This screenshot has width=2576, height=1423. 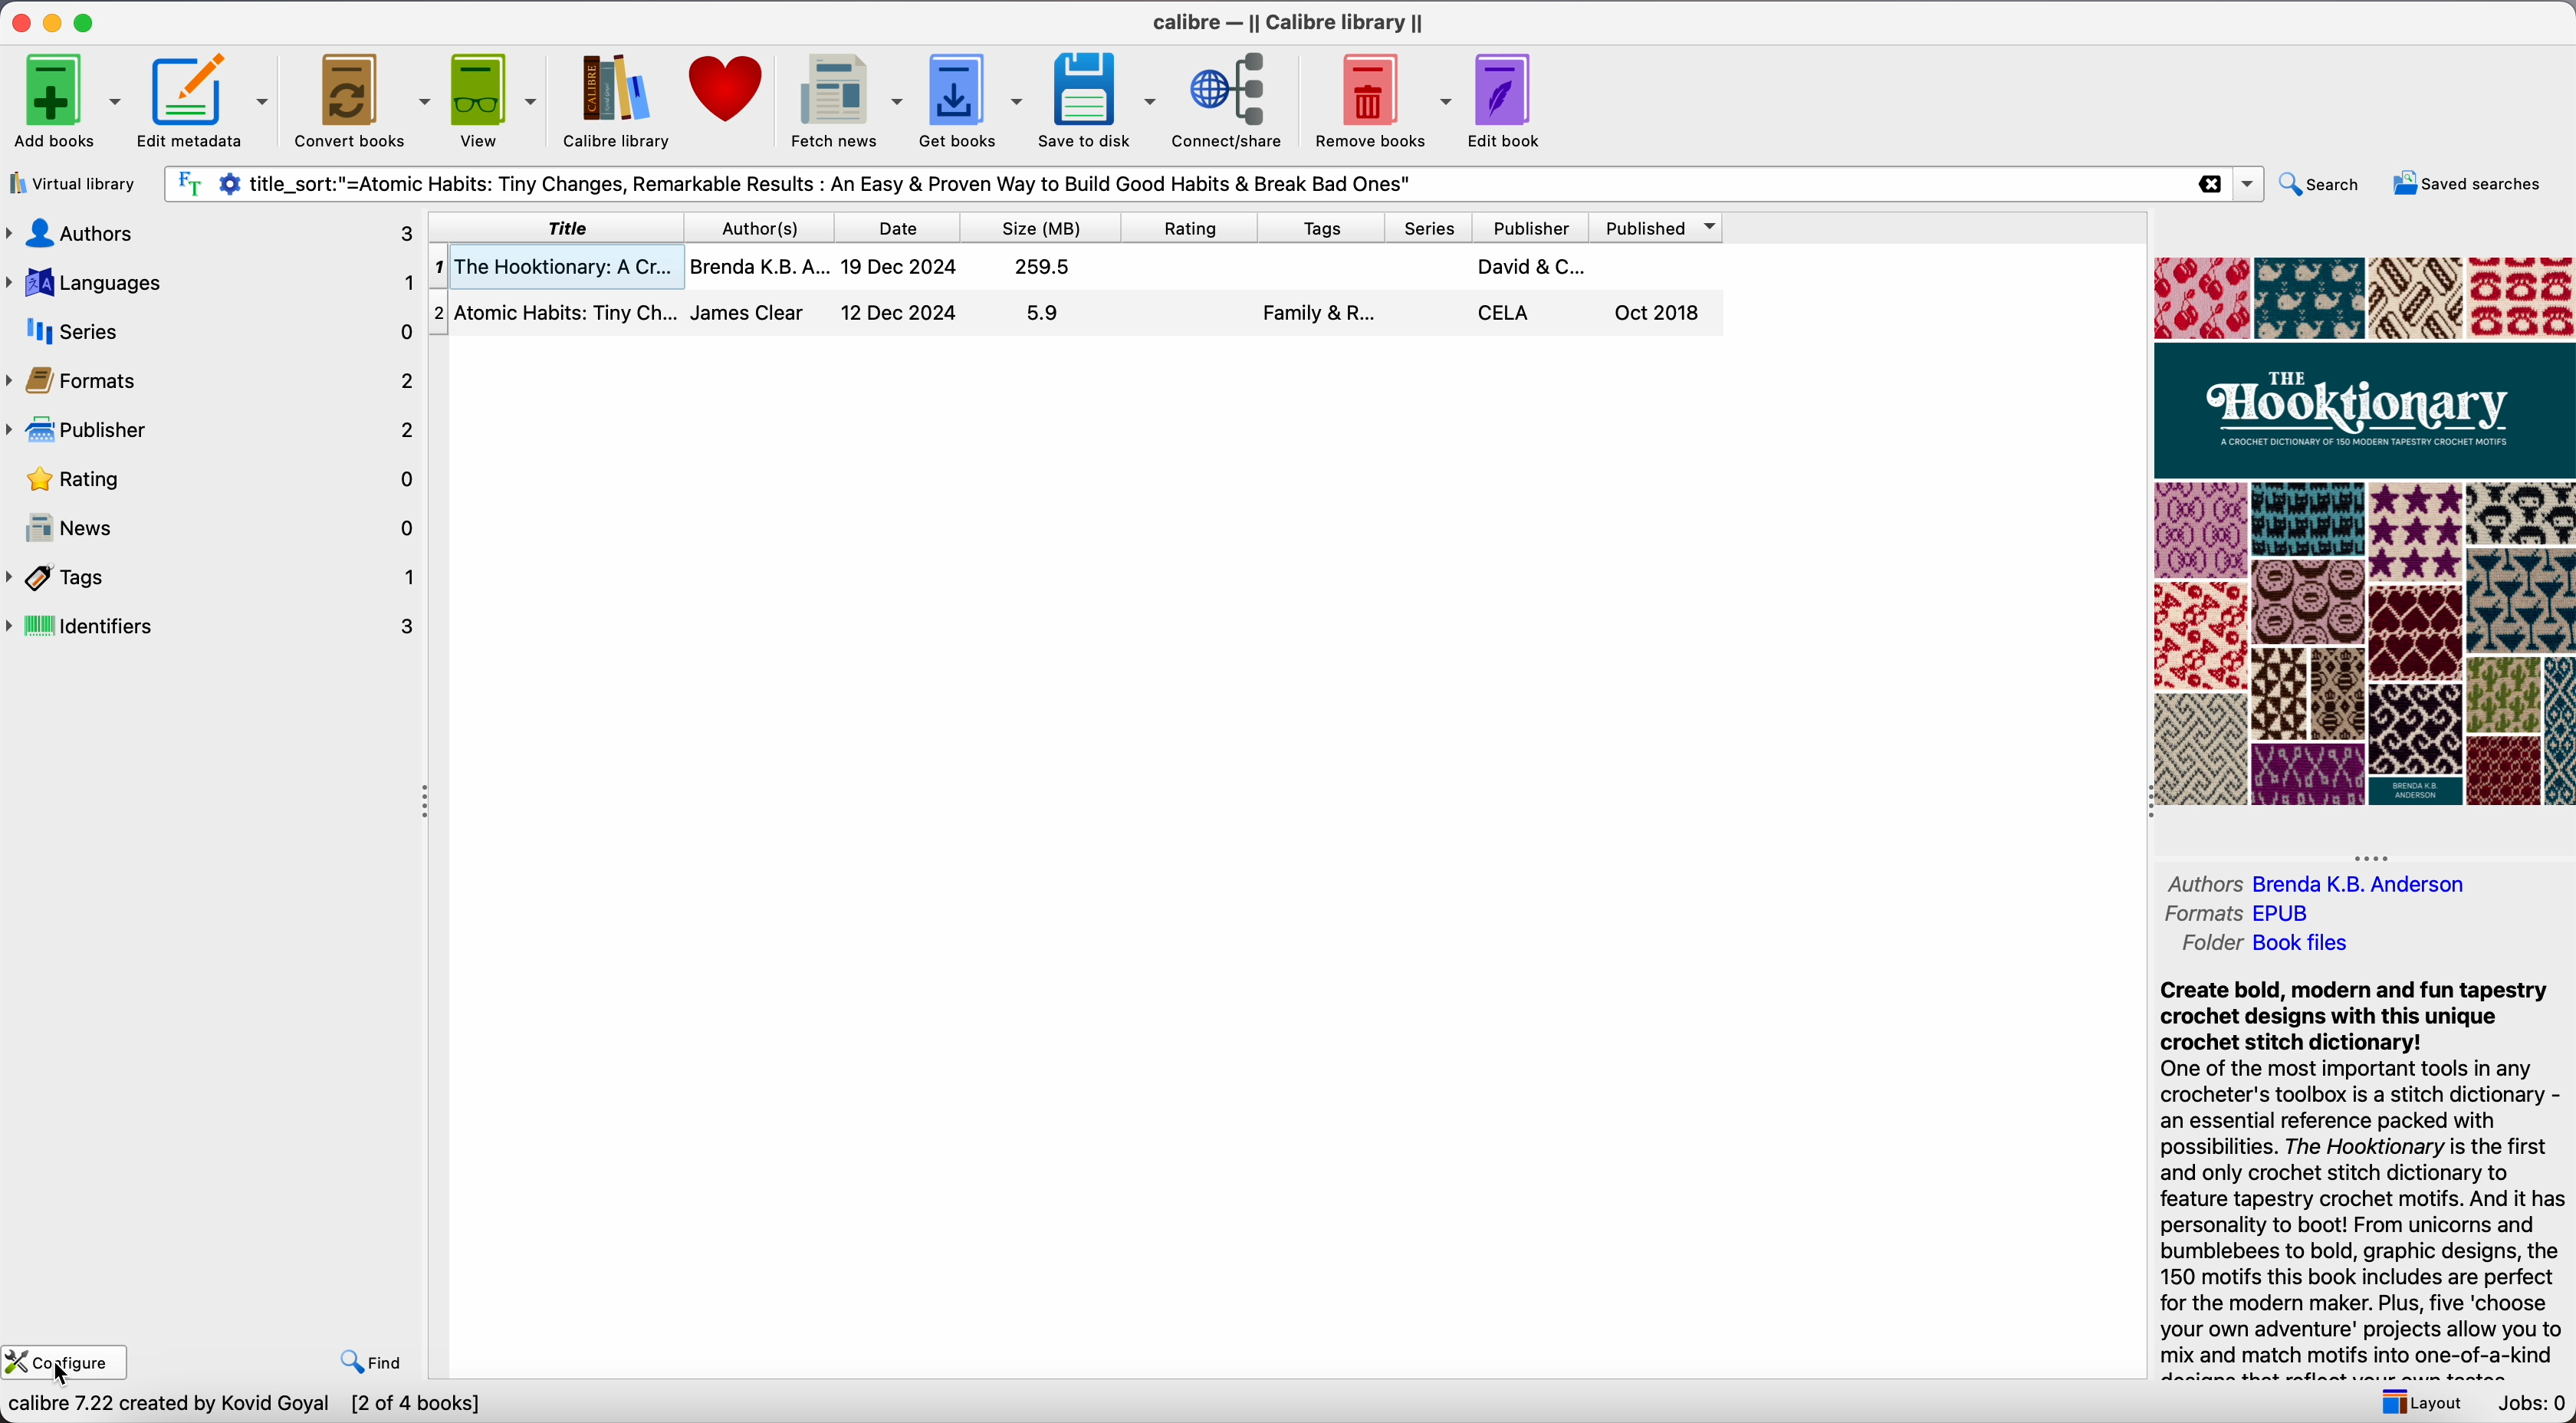 What do you see at coordinates (1537, 226) in the screenshot?
I see `publisher` at bounding box center [1537, 226].